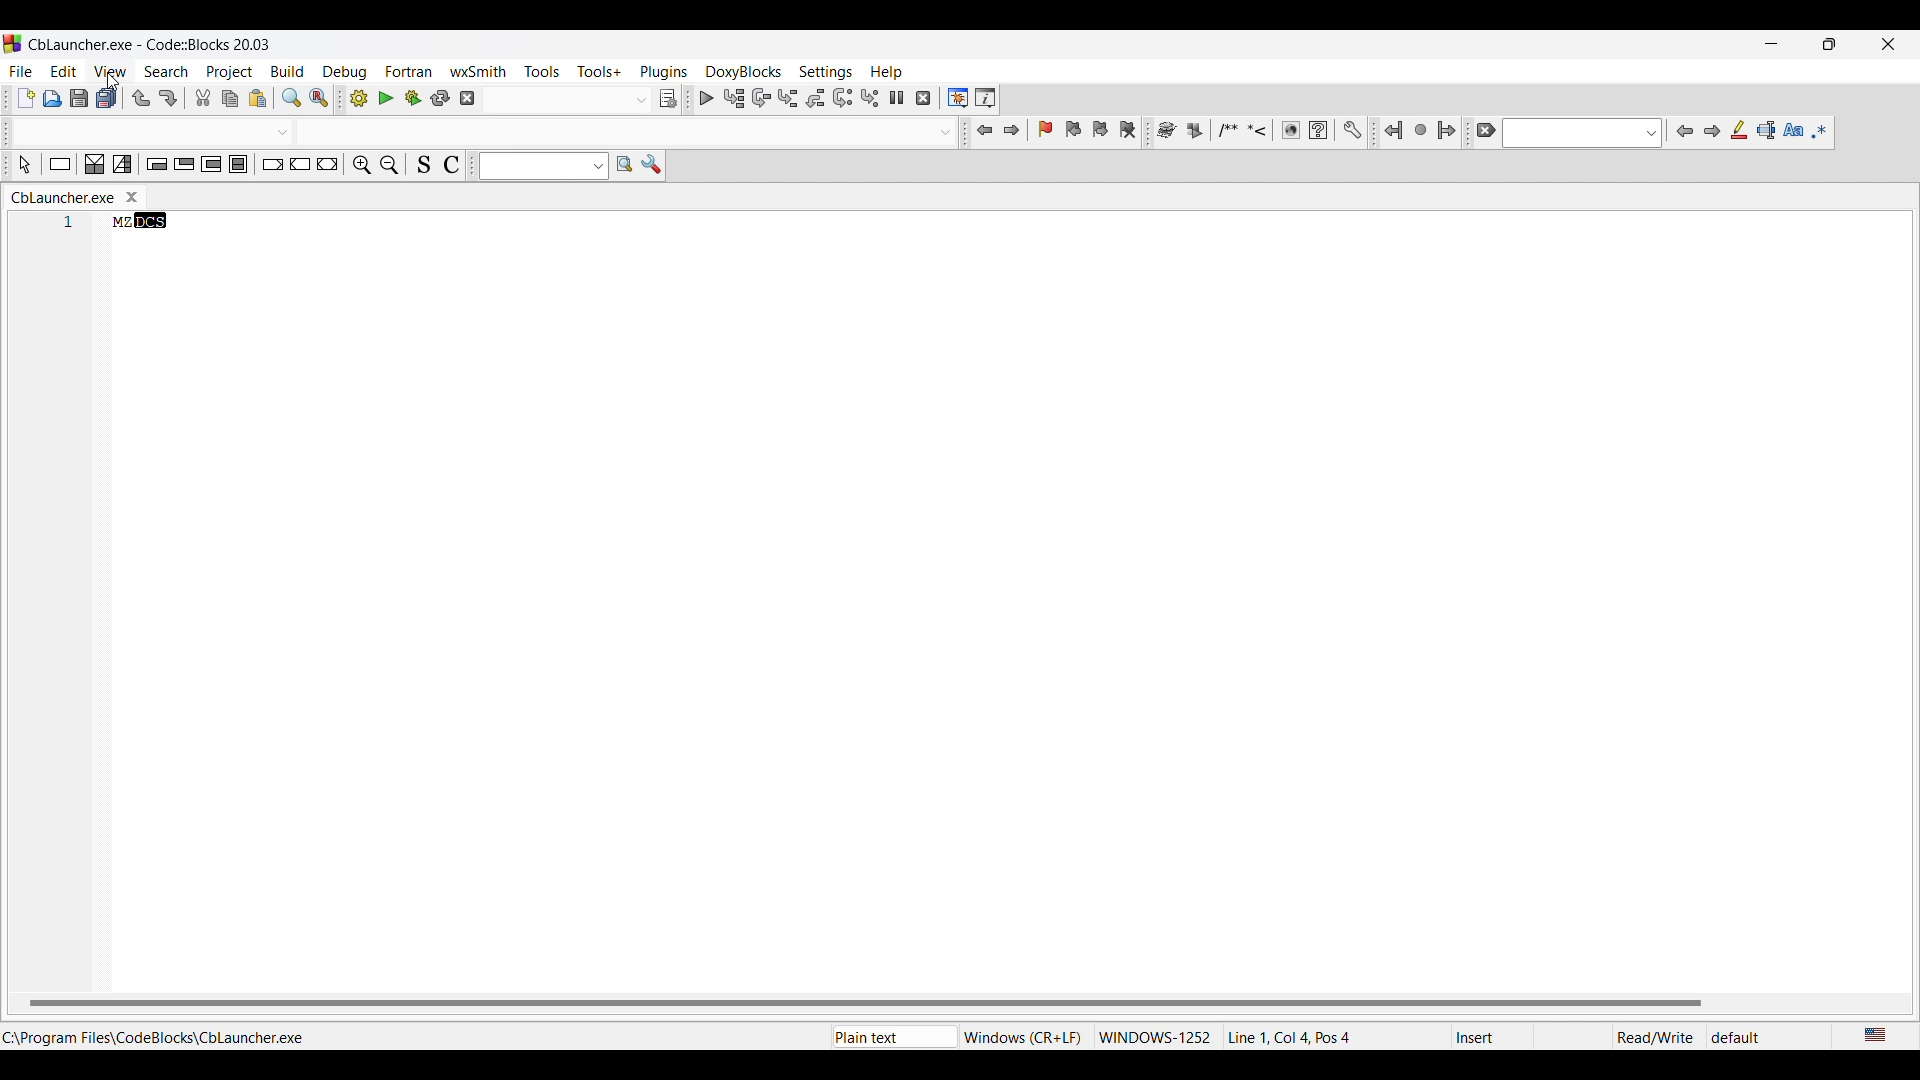  I want to click on Open, so click(53, 99).